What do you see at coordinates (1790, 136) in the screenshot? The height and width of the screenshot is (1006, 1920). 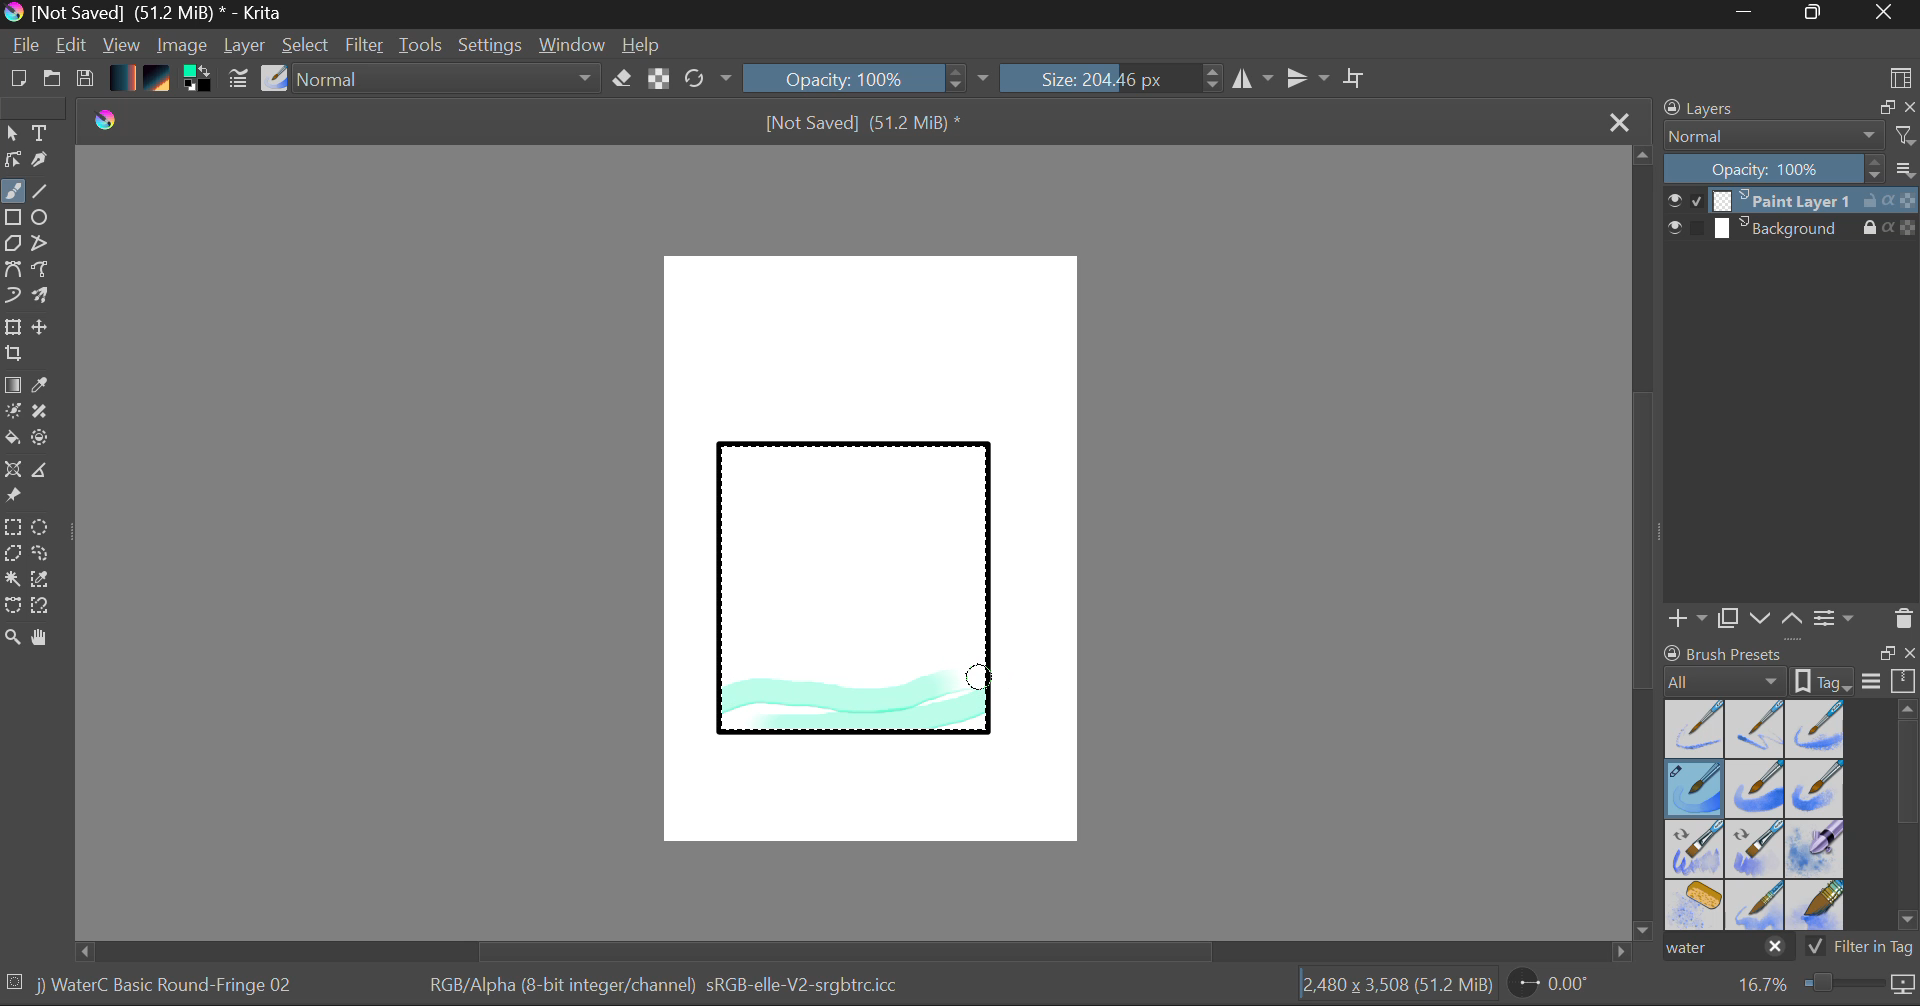 I see `Blending Mode` at bounding box center [1790, 136].